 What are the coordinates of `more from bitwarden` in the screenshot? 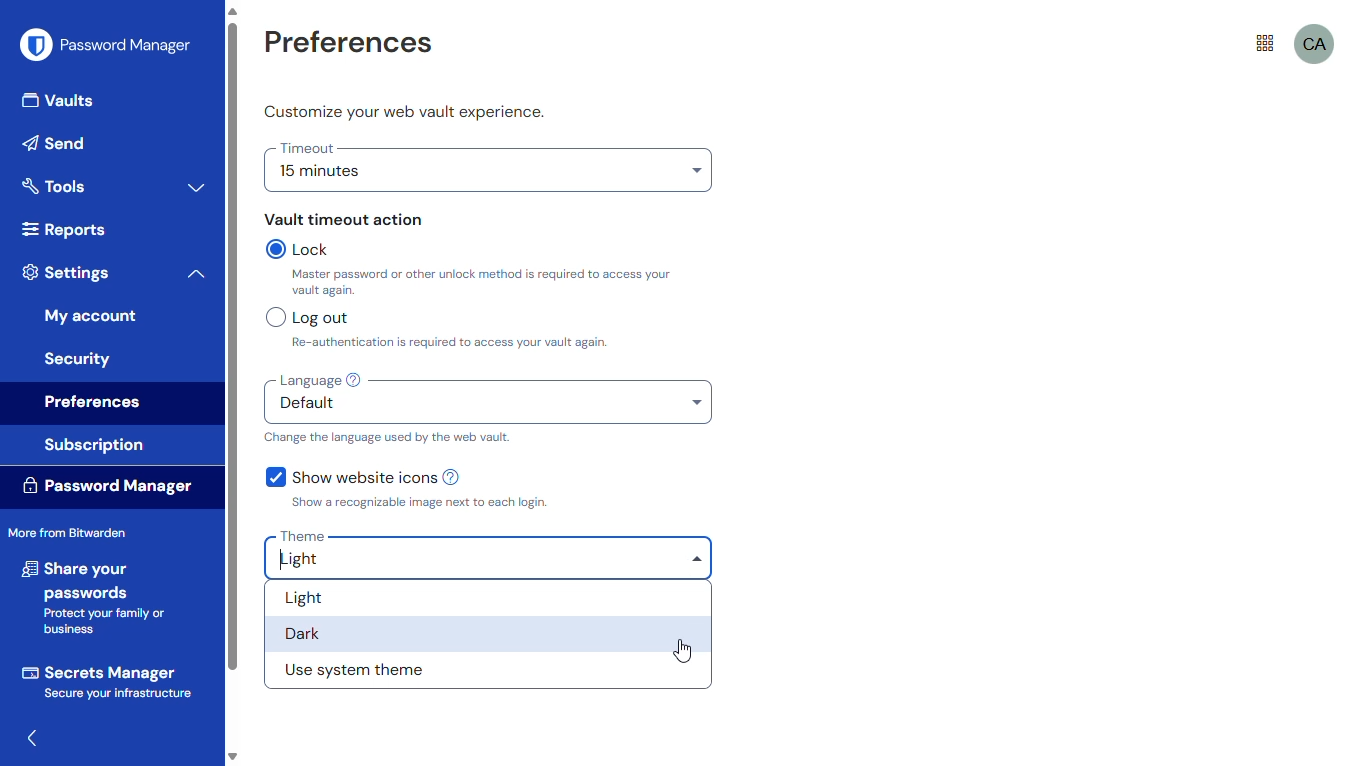 It's located at (1265, 44).